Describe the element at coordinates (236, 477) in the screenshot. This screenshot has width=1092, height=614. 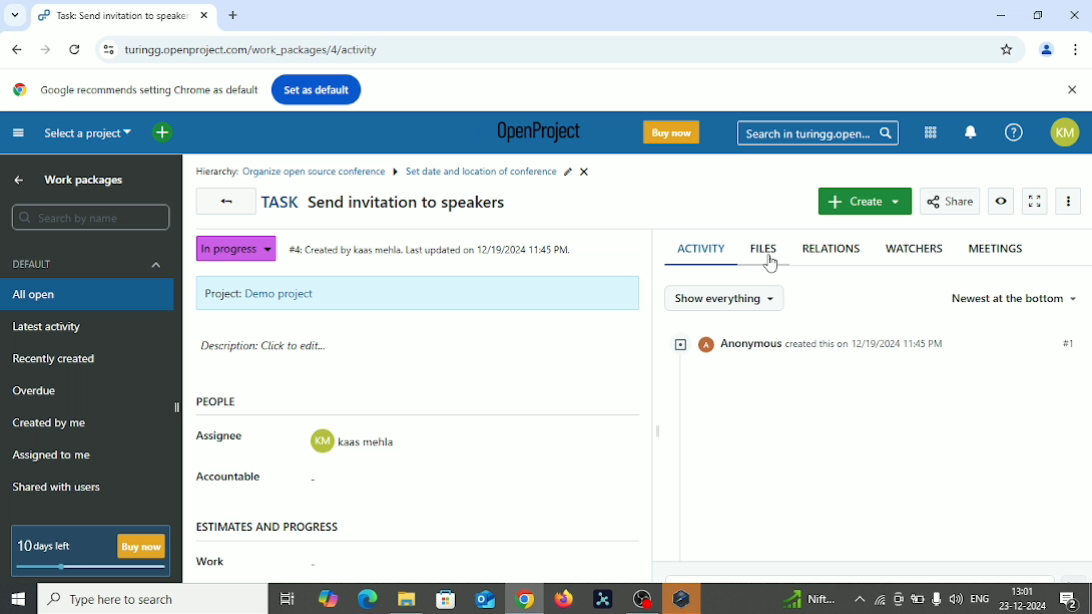
I see `Accountable` at that location.